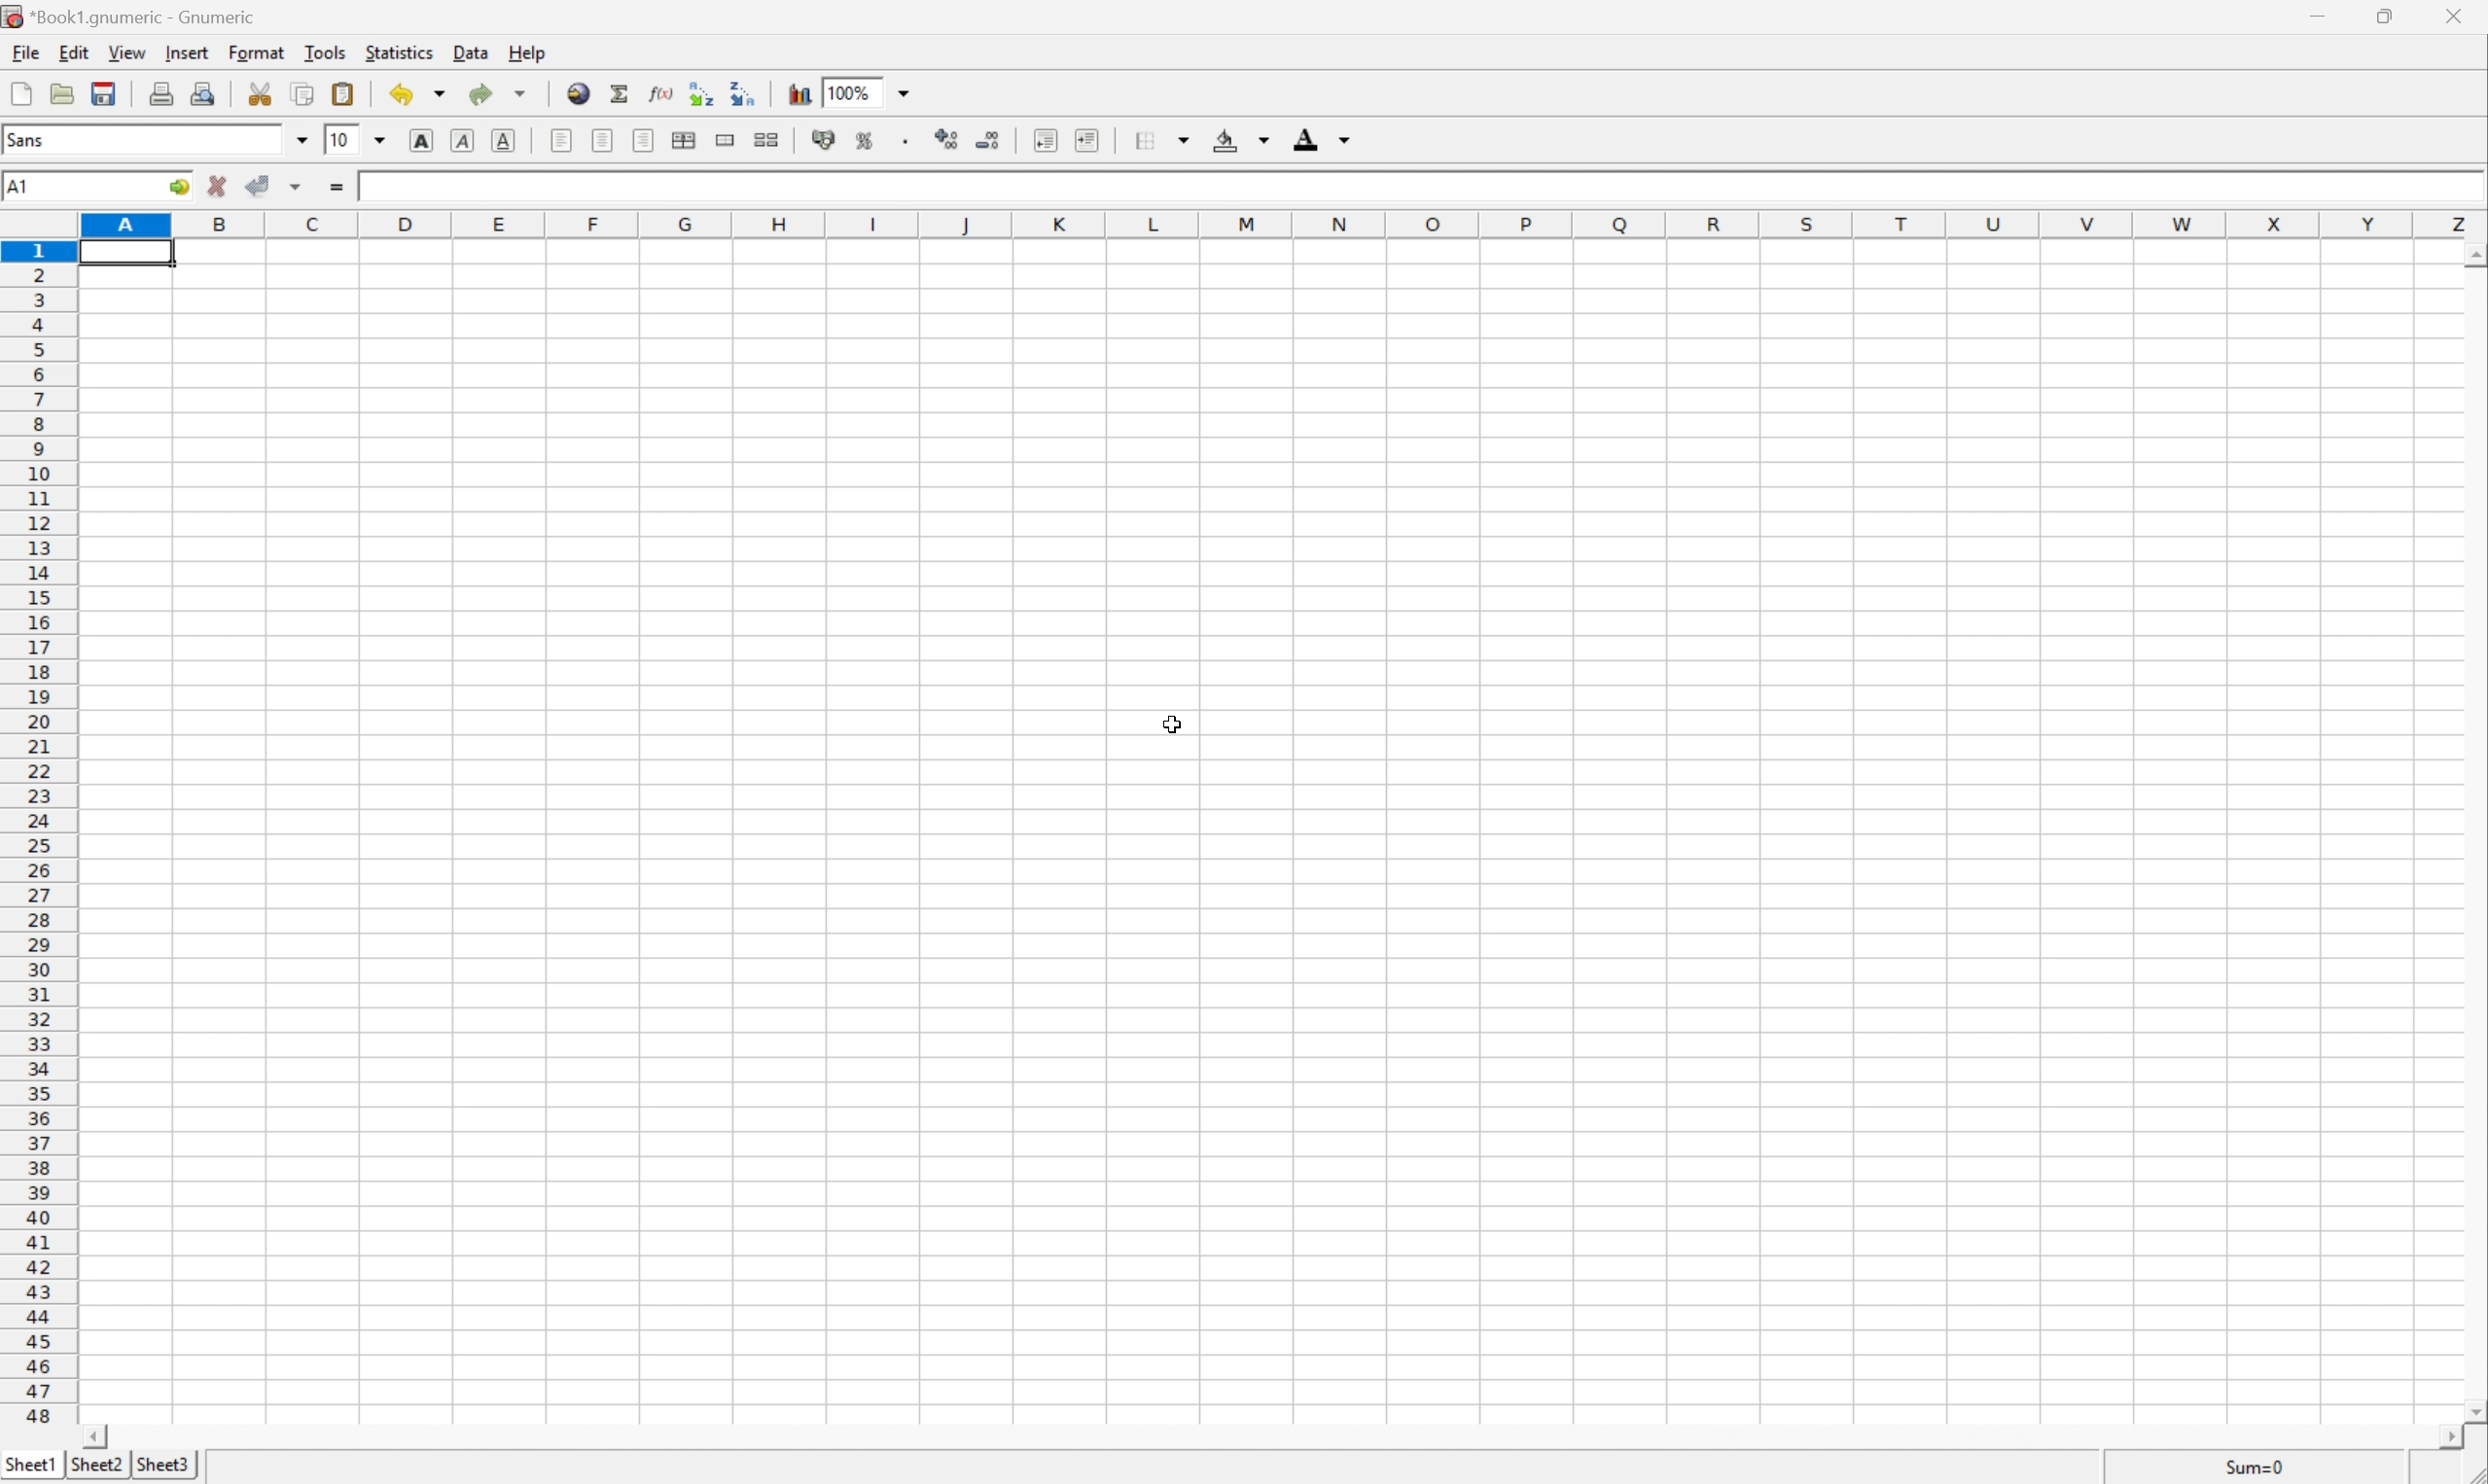 Image resolution: width=2488 pixels, height=1484 pixels. What do you see at coordinates (622, 92) in the screenshot?
I see `Sum in current cell` at bounding box center [622, 92].